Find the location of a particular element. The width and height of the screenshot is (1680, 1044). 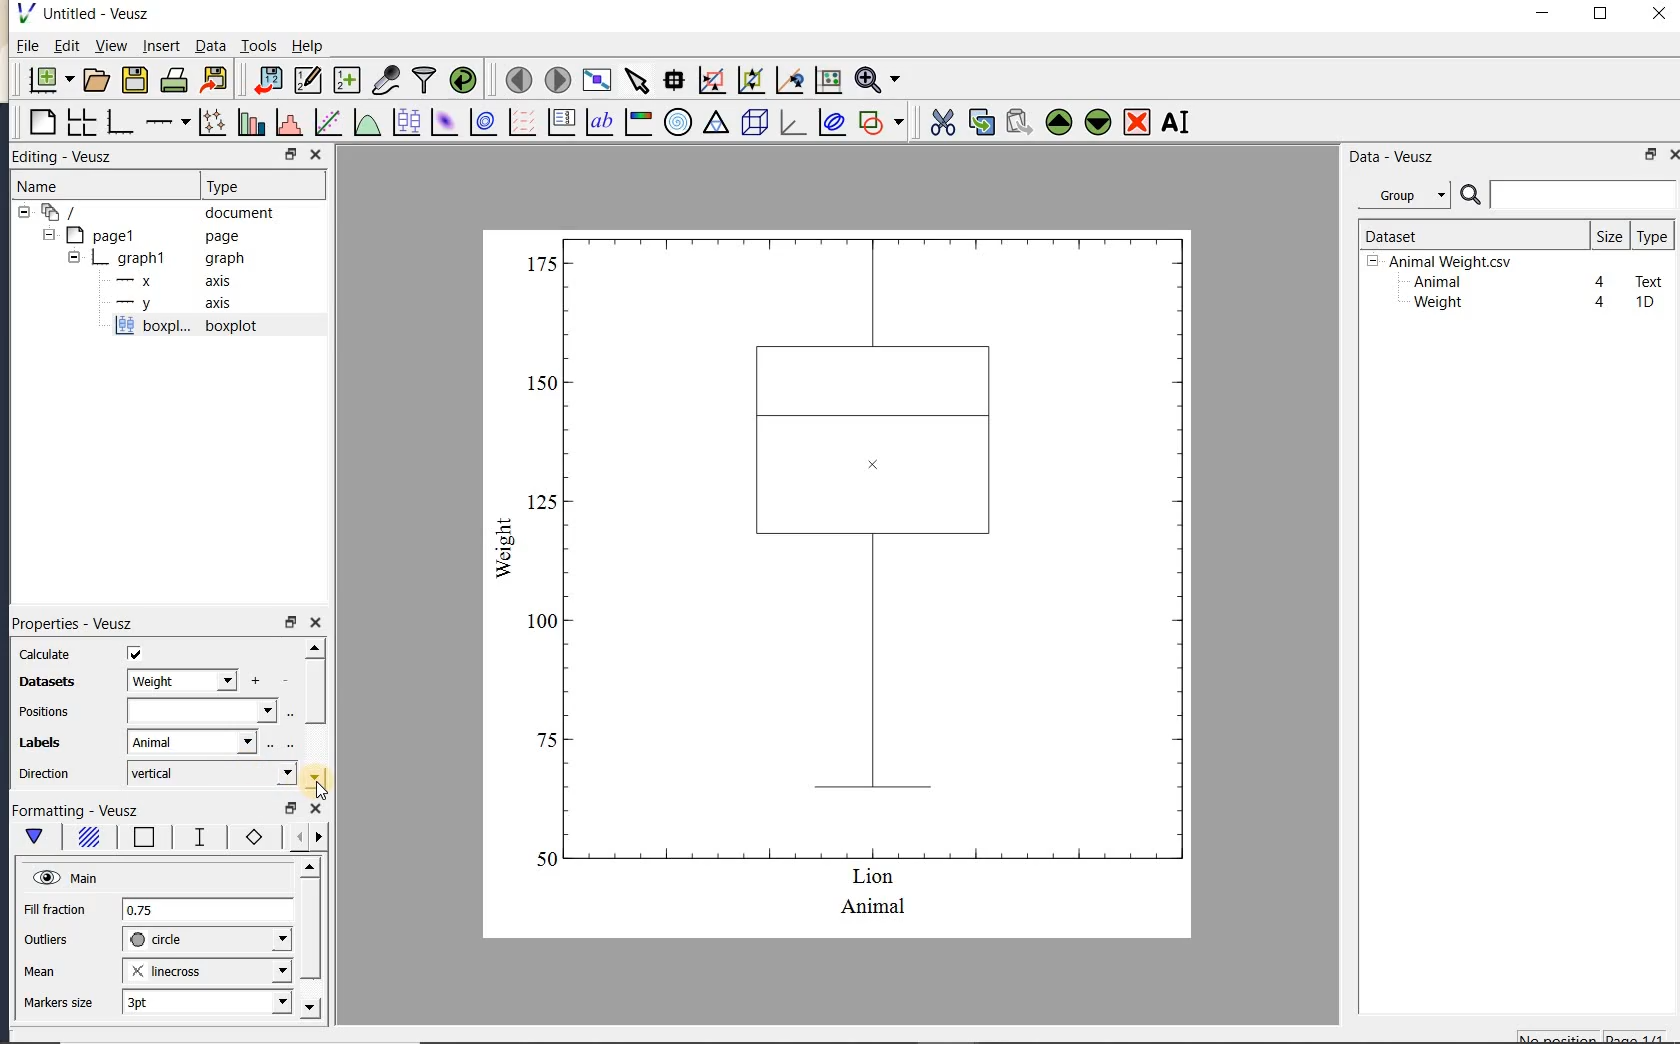

4 is located at coordinates (1601, 283).